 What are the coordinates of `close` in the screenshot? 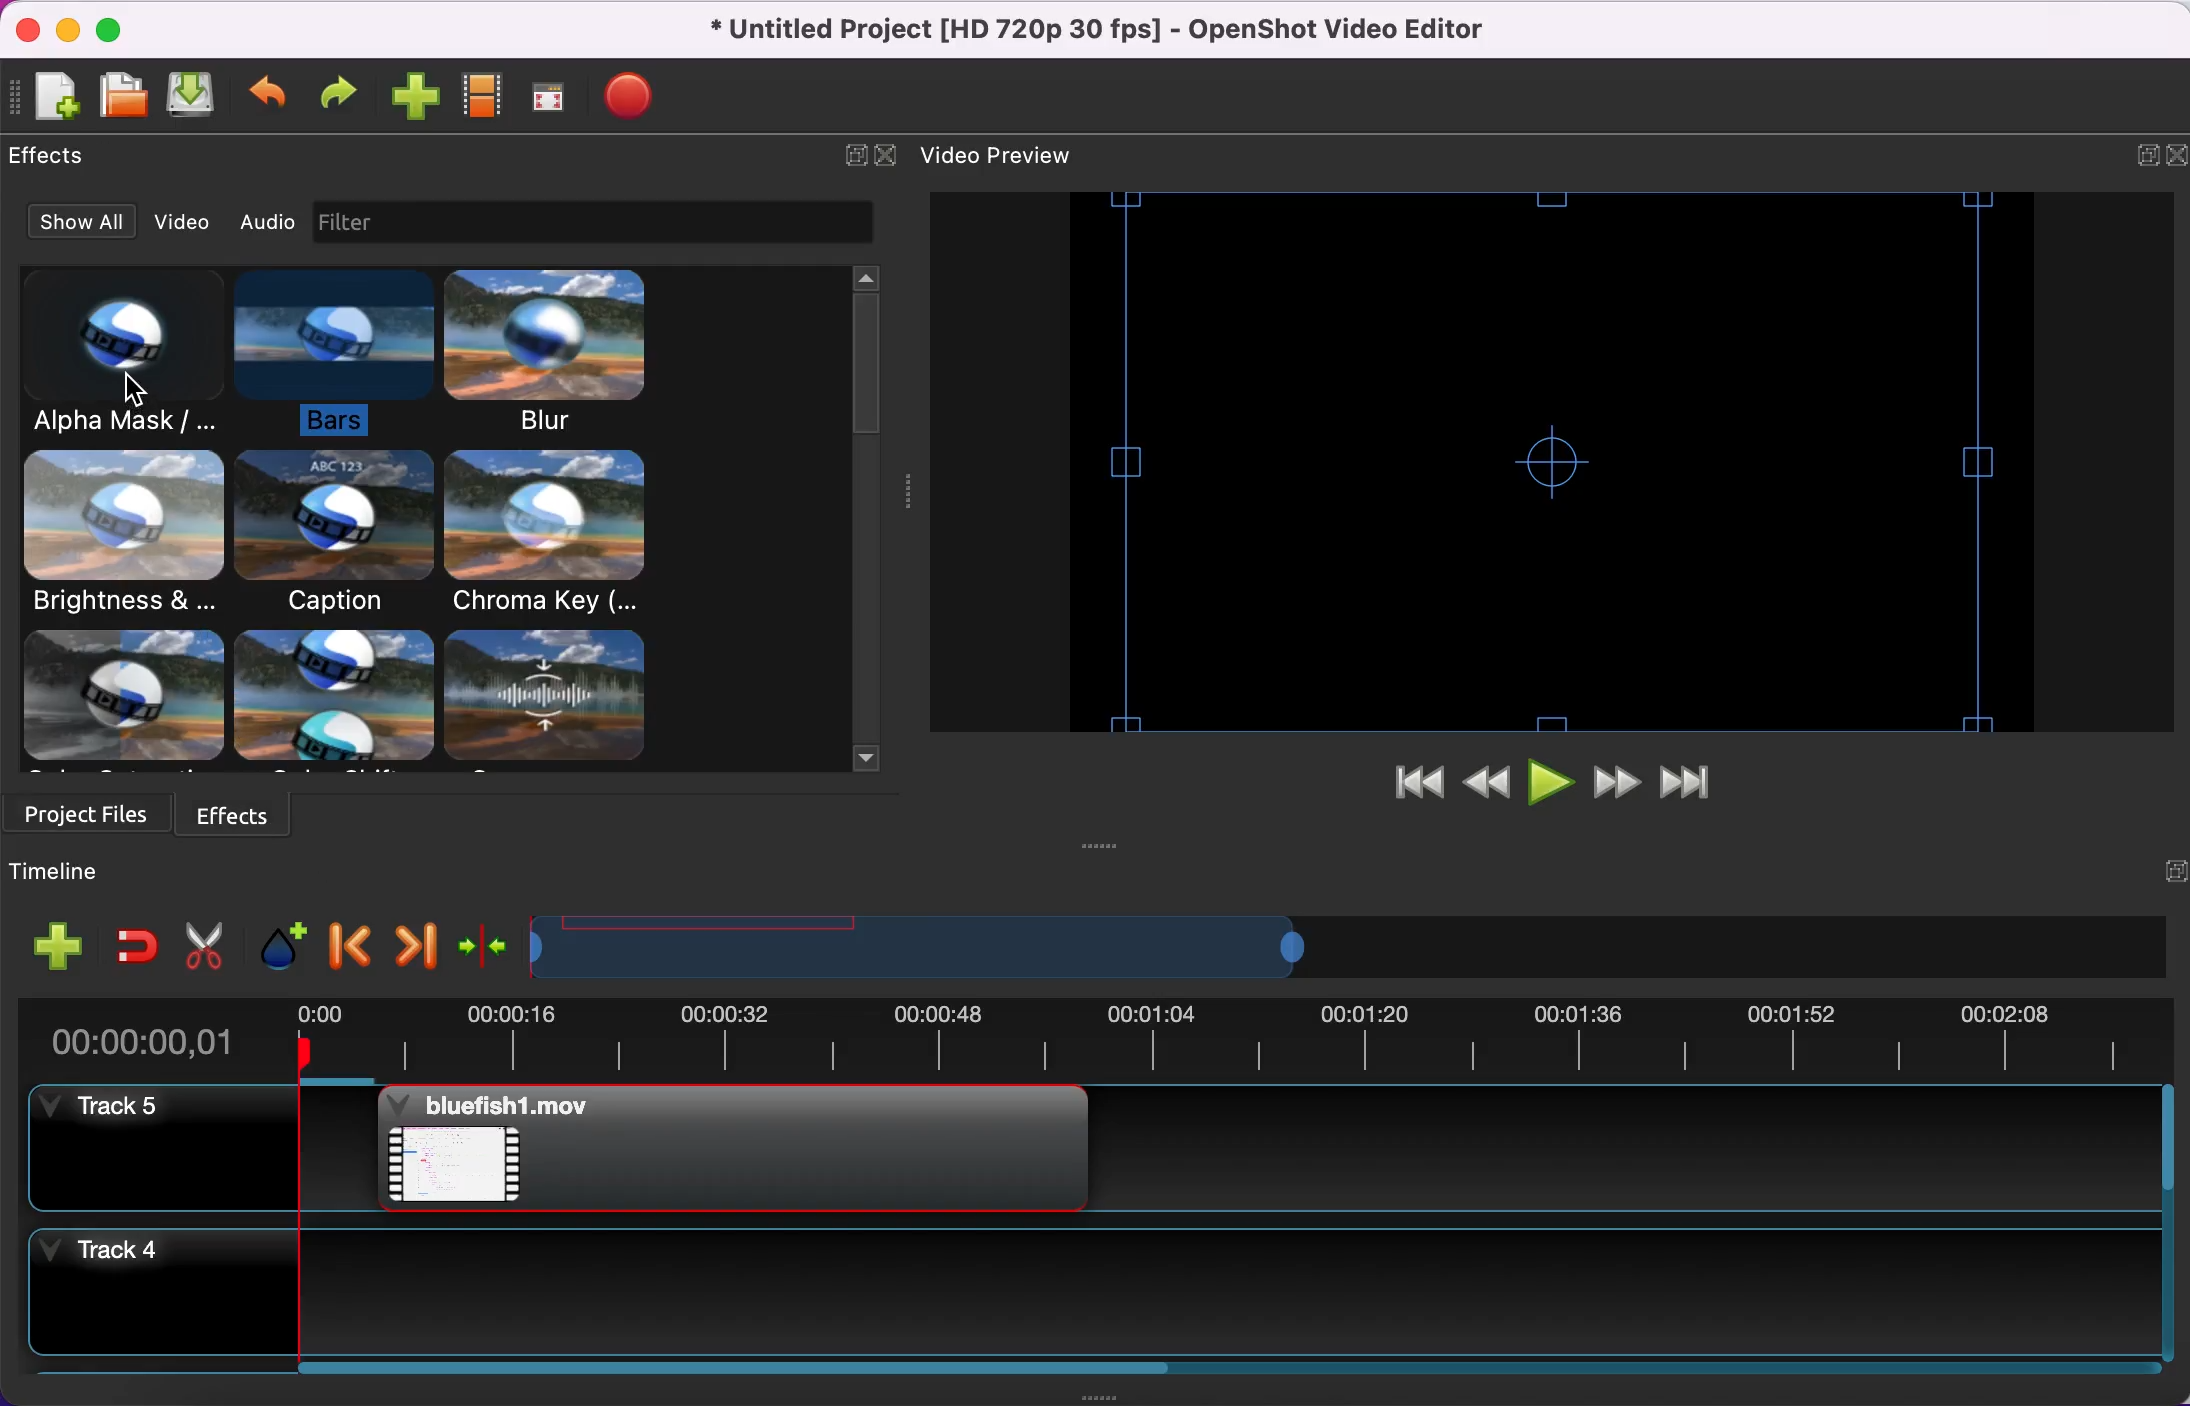 It's located at (2176, 162).